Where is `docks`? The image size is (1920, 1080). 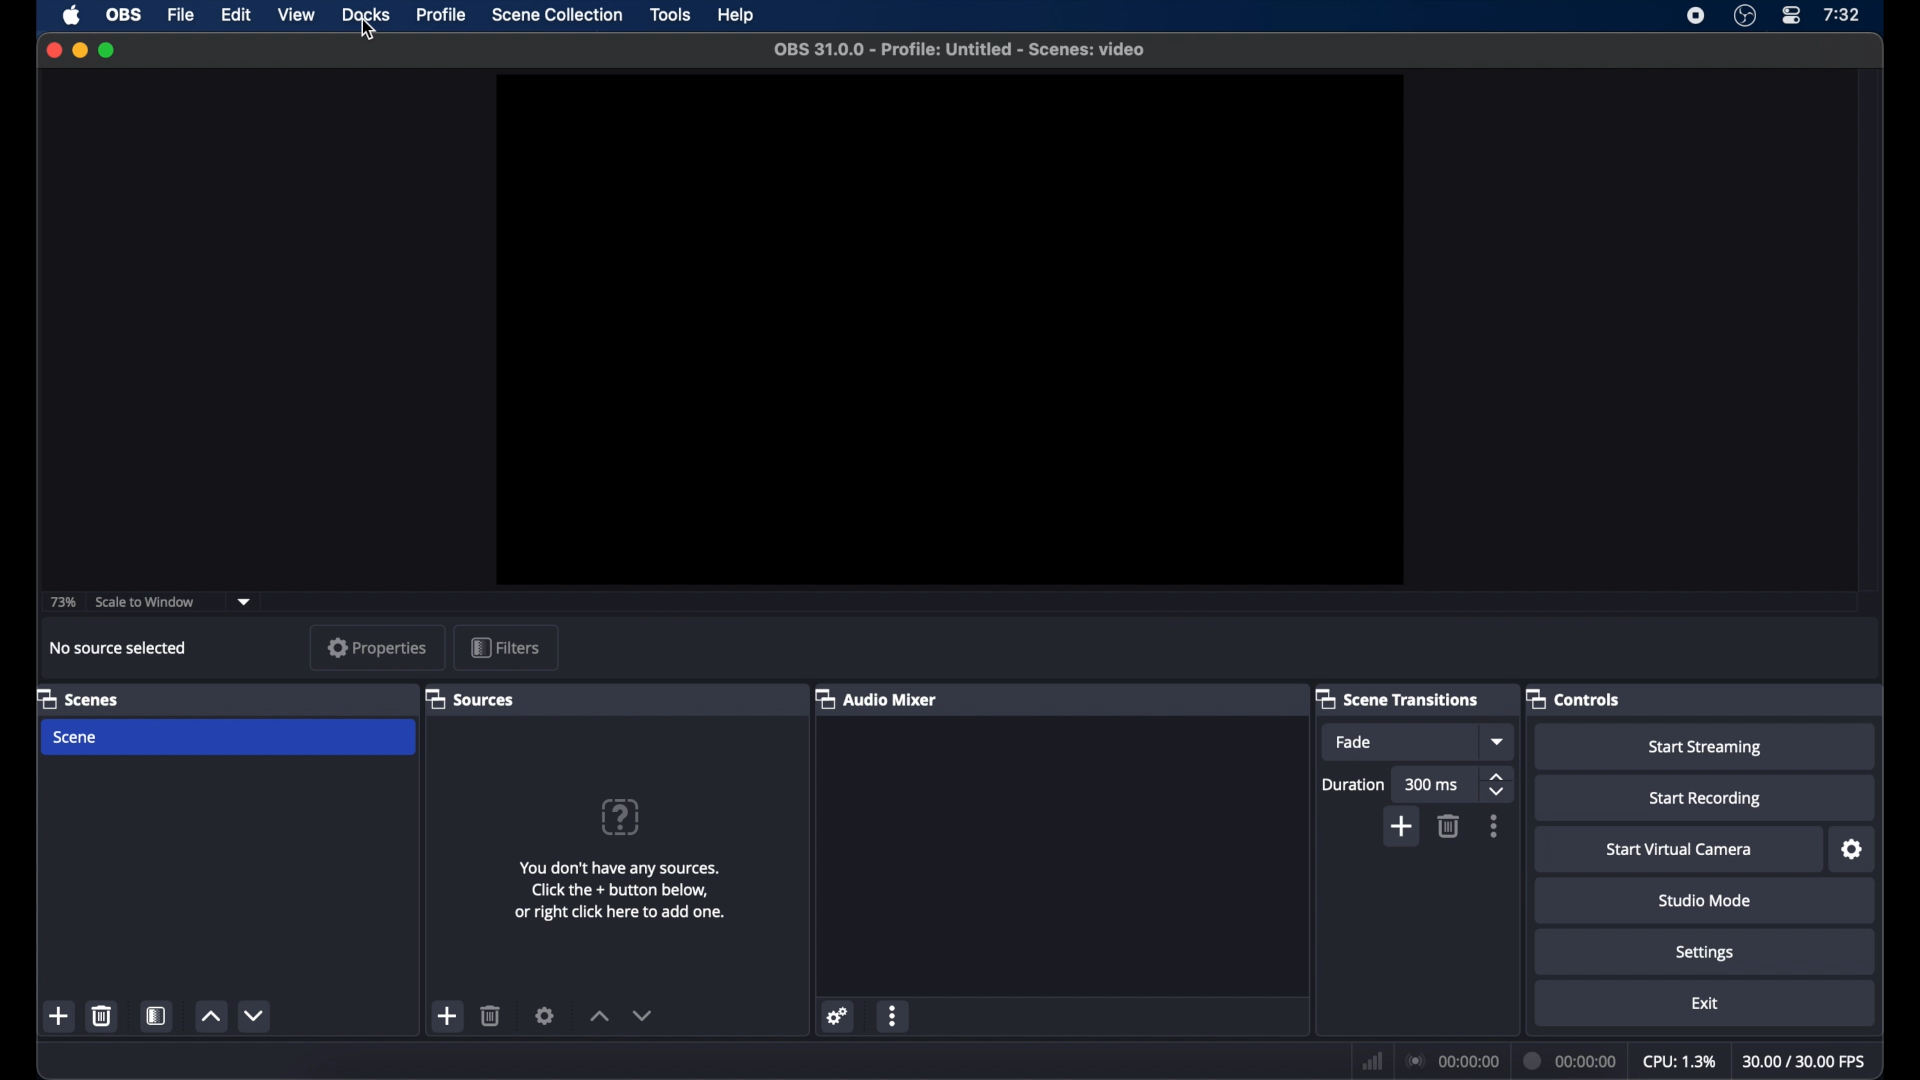 docks is located at coordinates (367, 14).